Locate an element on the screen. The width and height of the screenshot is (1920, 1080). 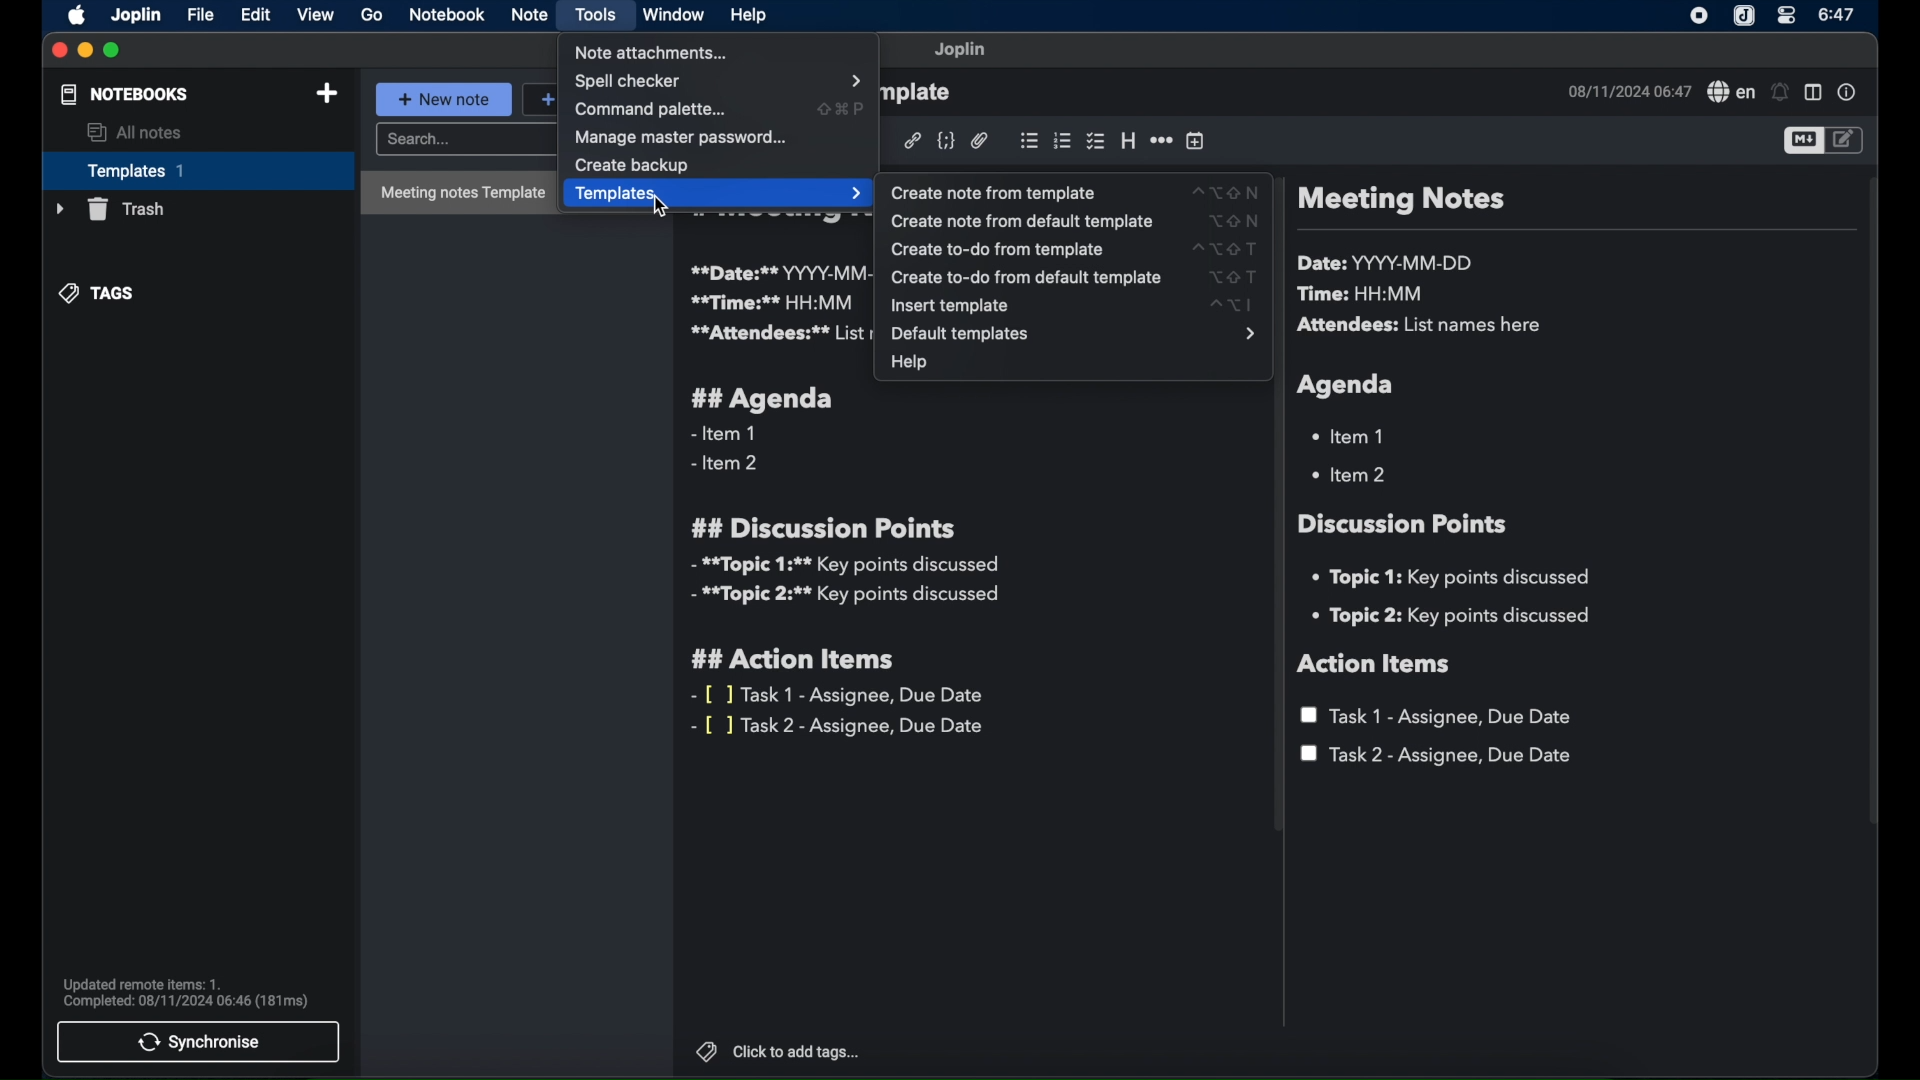
heading is located at coordinates (1128, 142).